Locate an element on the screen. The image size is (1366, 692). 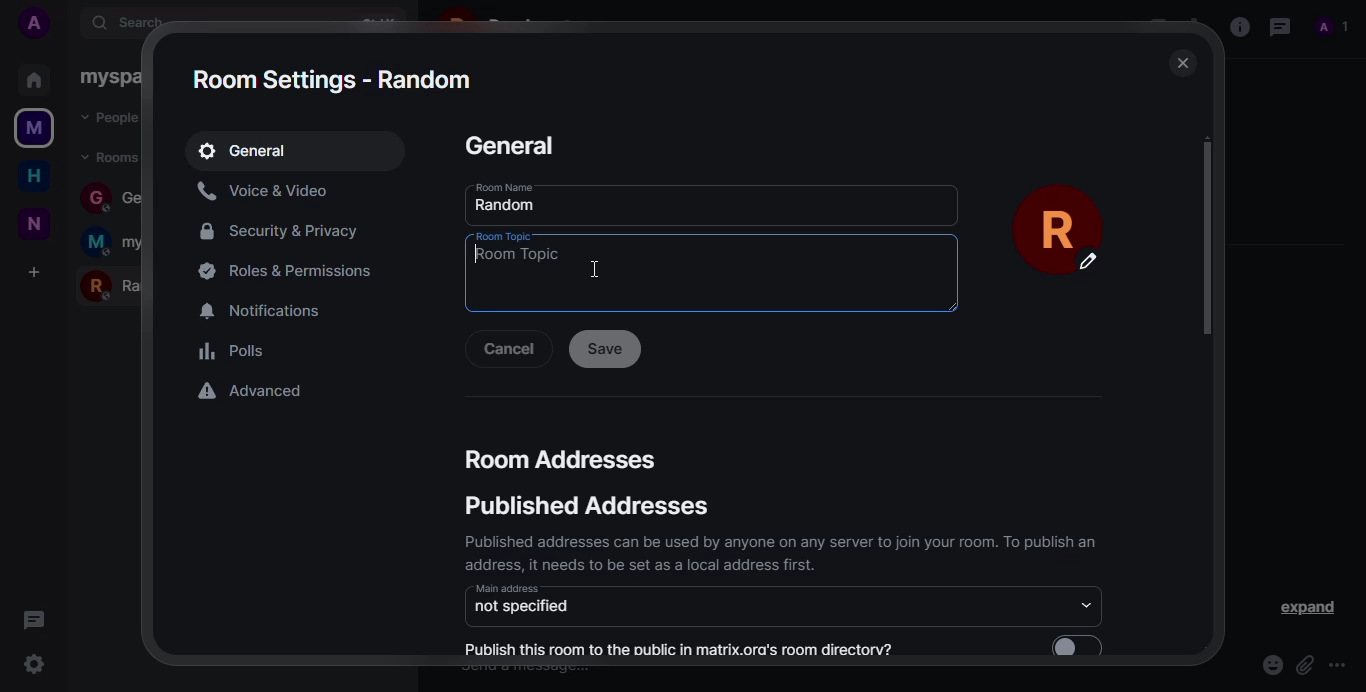
permissions is located at coordinates (294, 270).